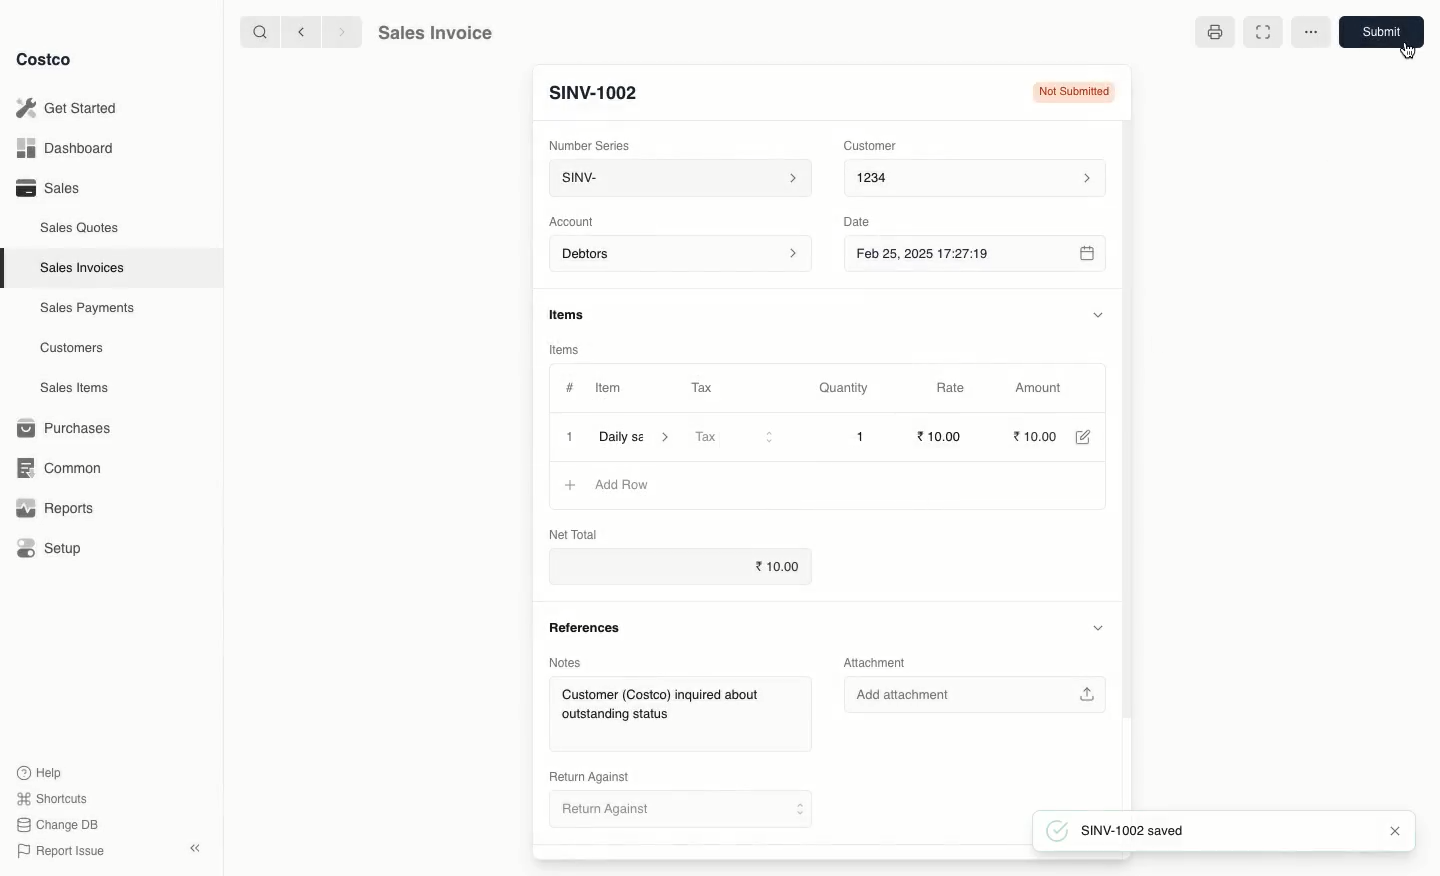 The image size is (1440, 876). I want to click on Submit, so click(1380, 33).